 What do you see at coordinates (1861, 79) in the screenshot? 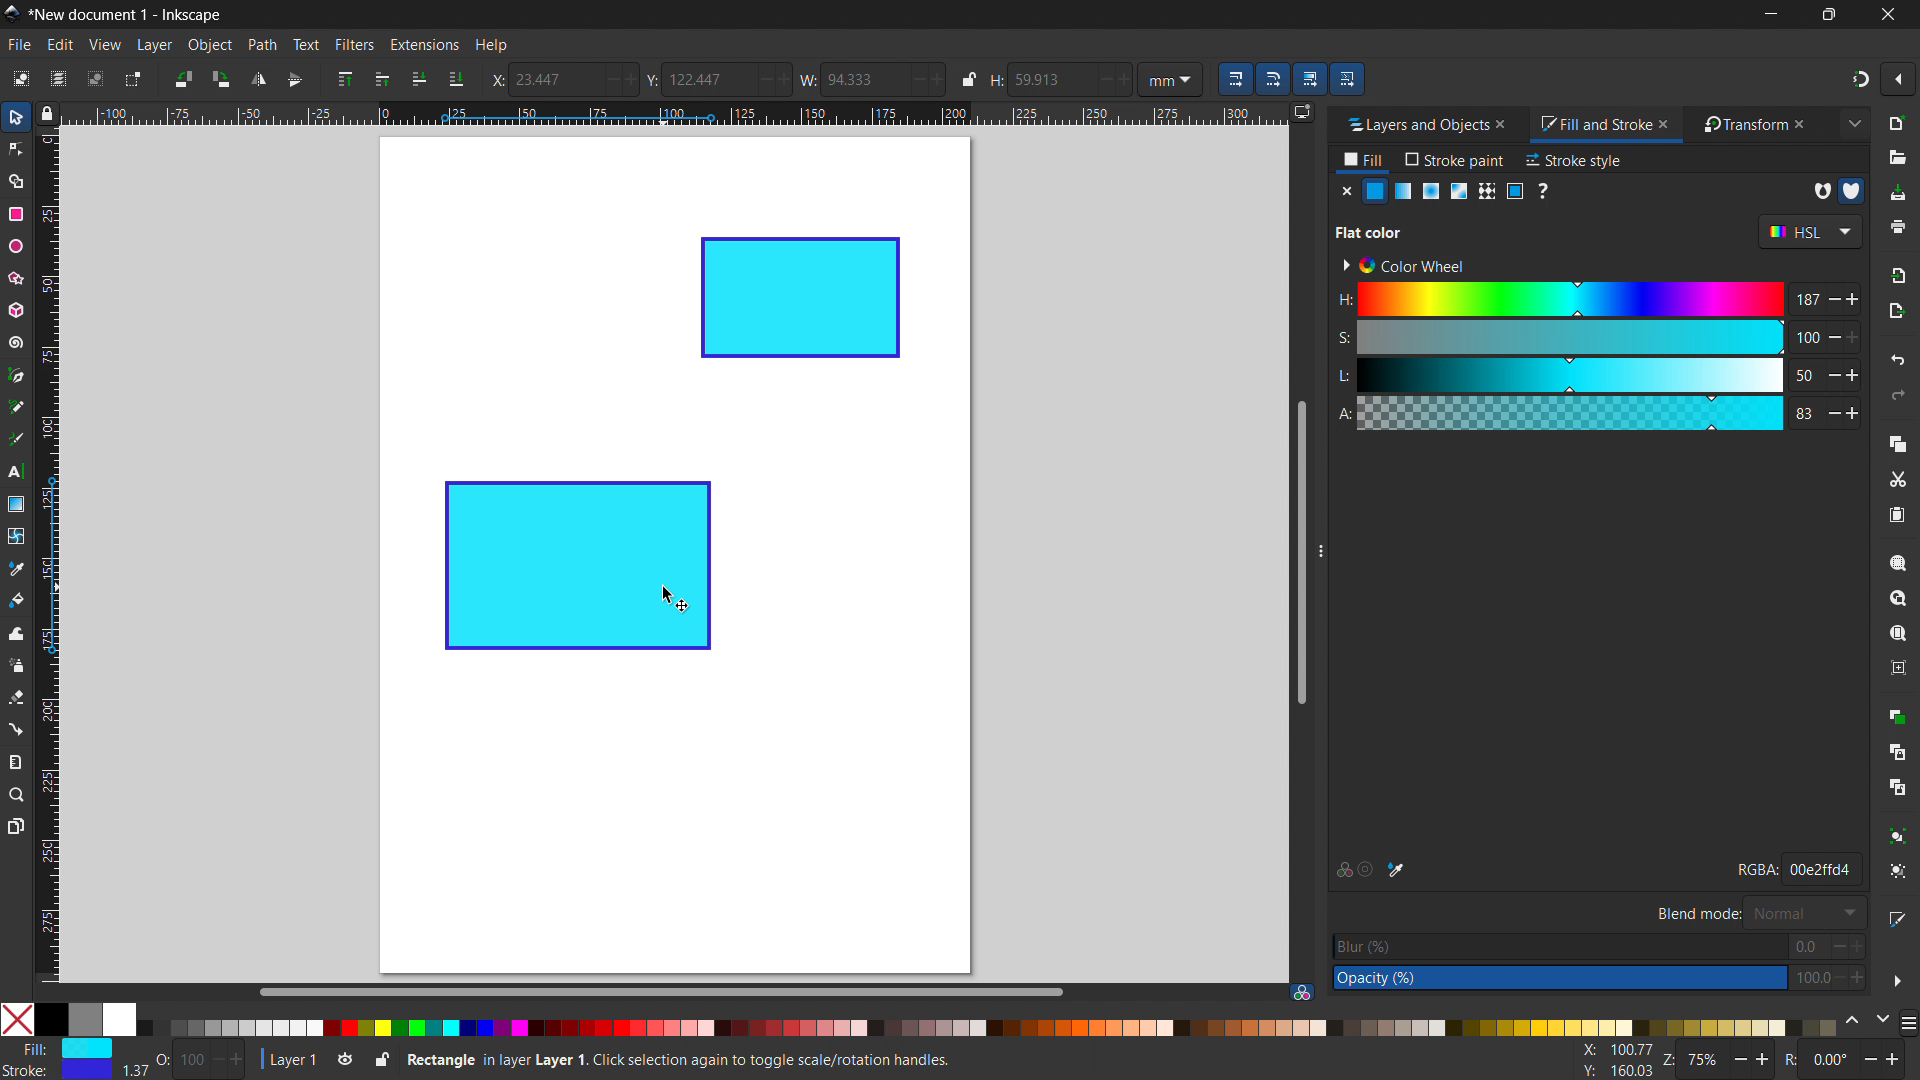
I see `snapping` at bounding box center [1861, 79].